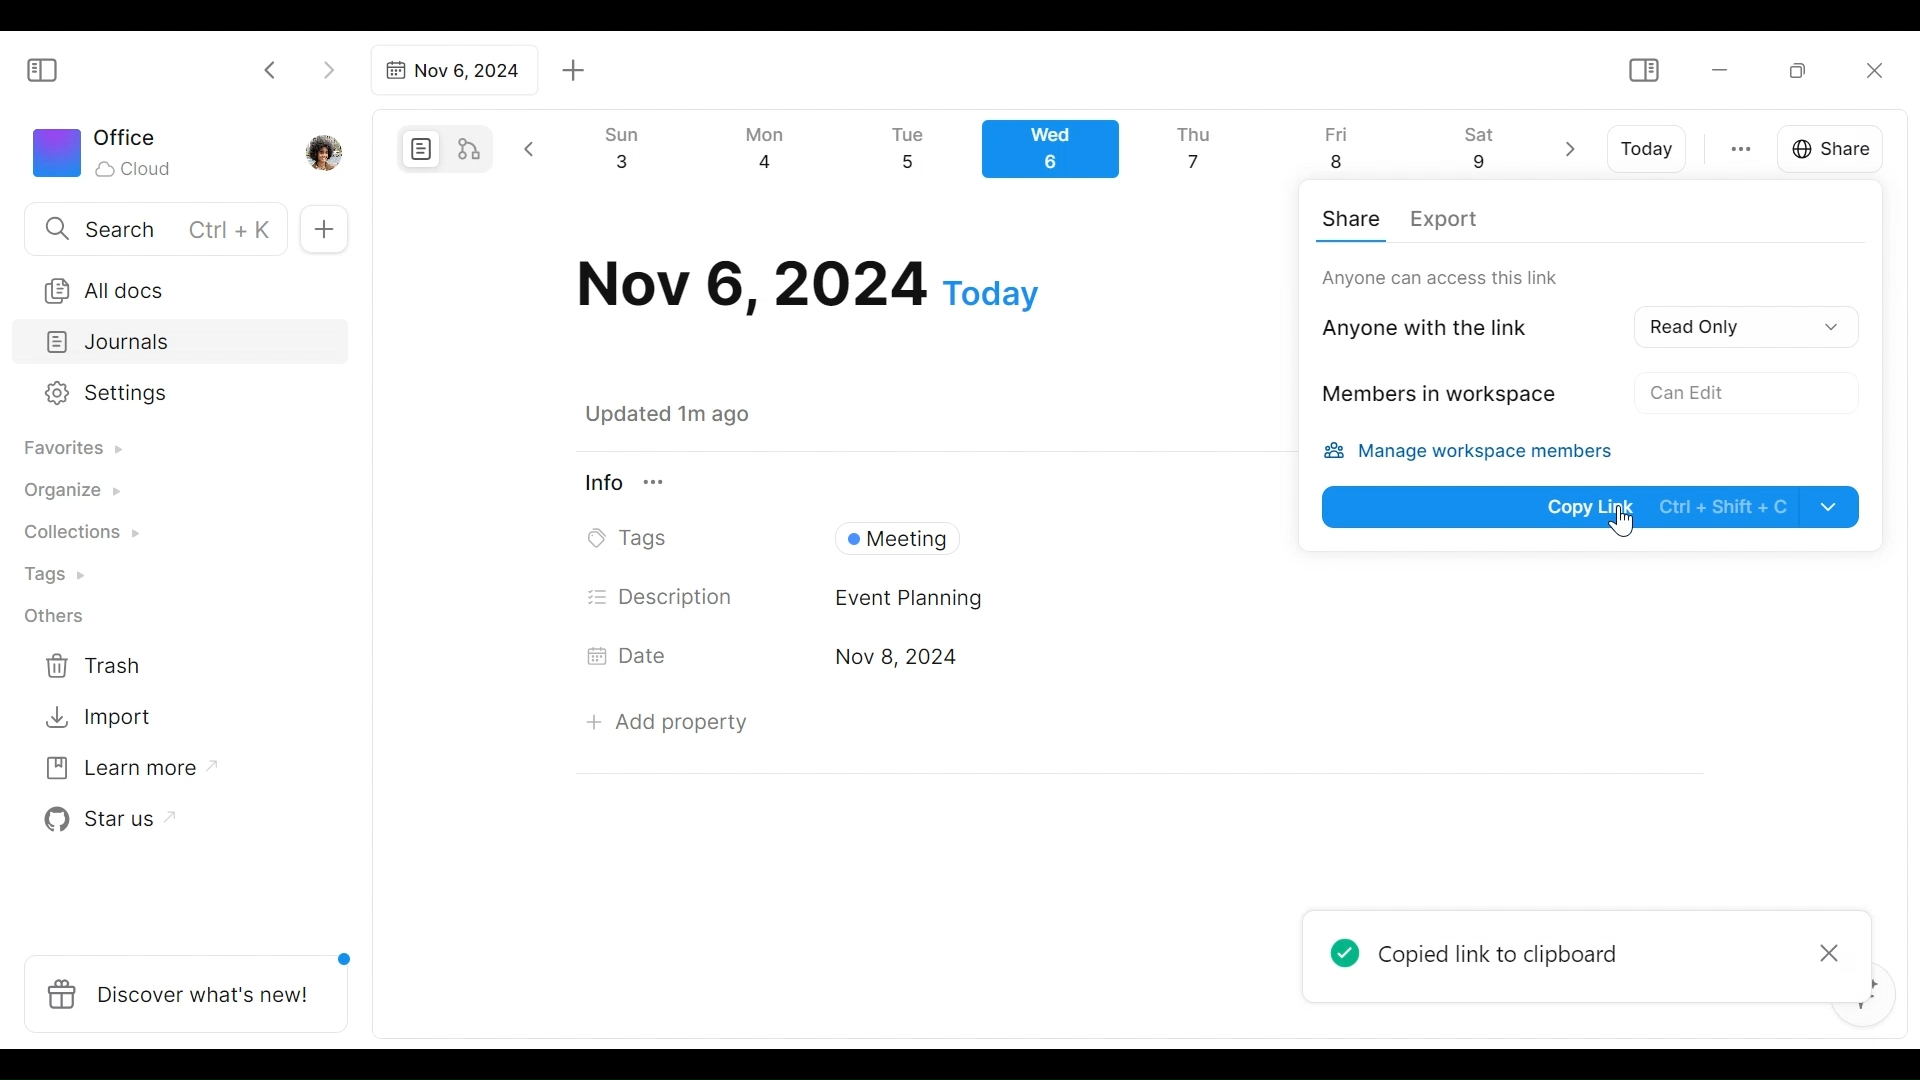  What do you see at coordinates (326, 148) in the screenshot?
I see `Profile photo` at bounding box center [326, 148].